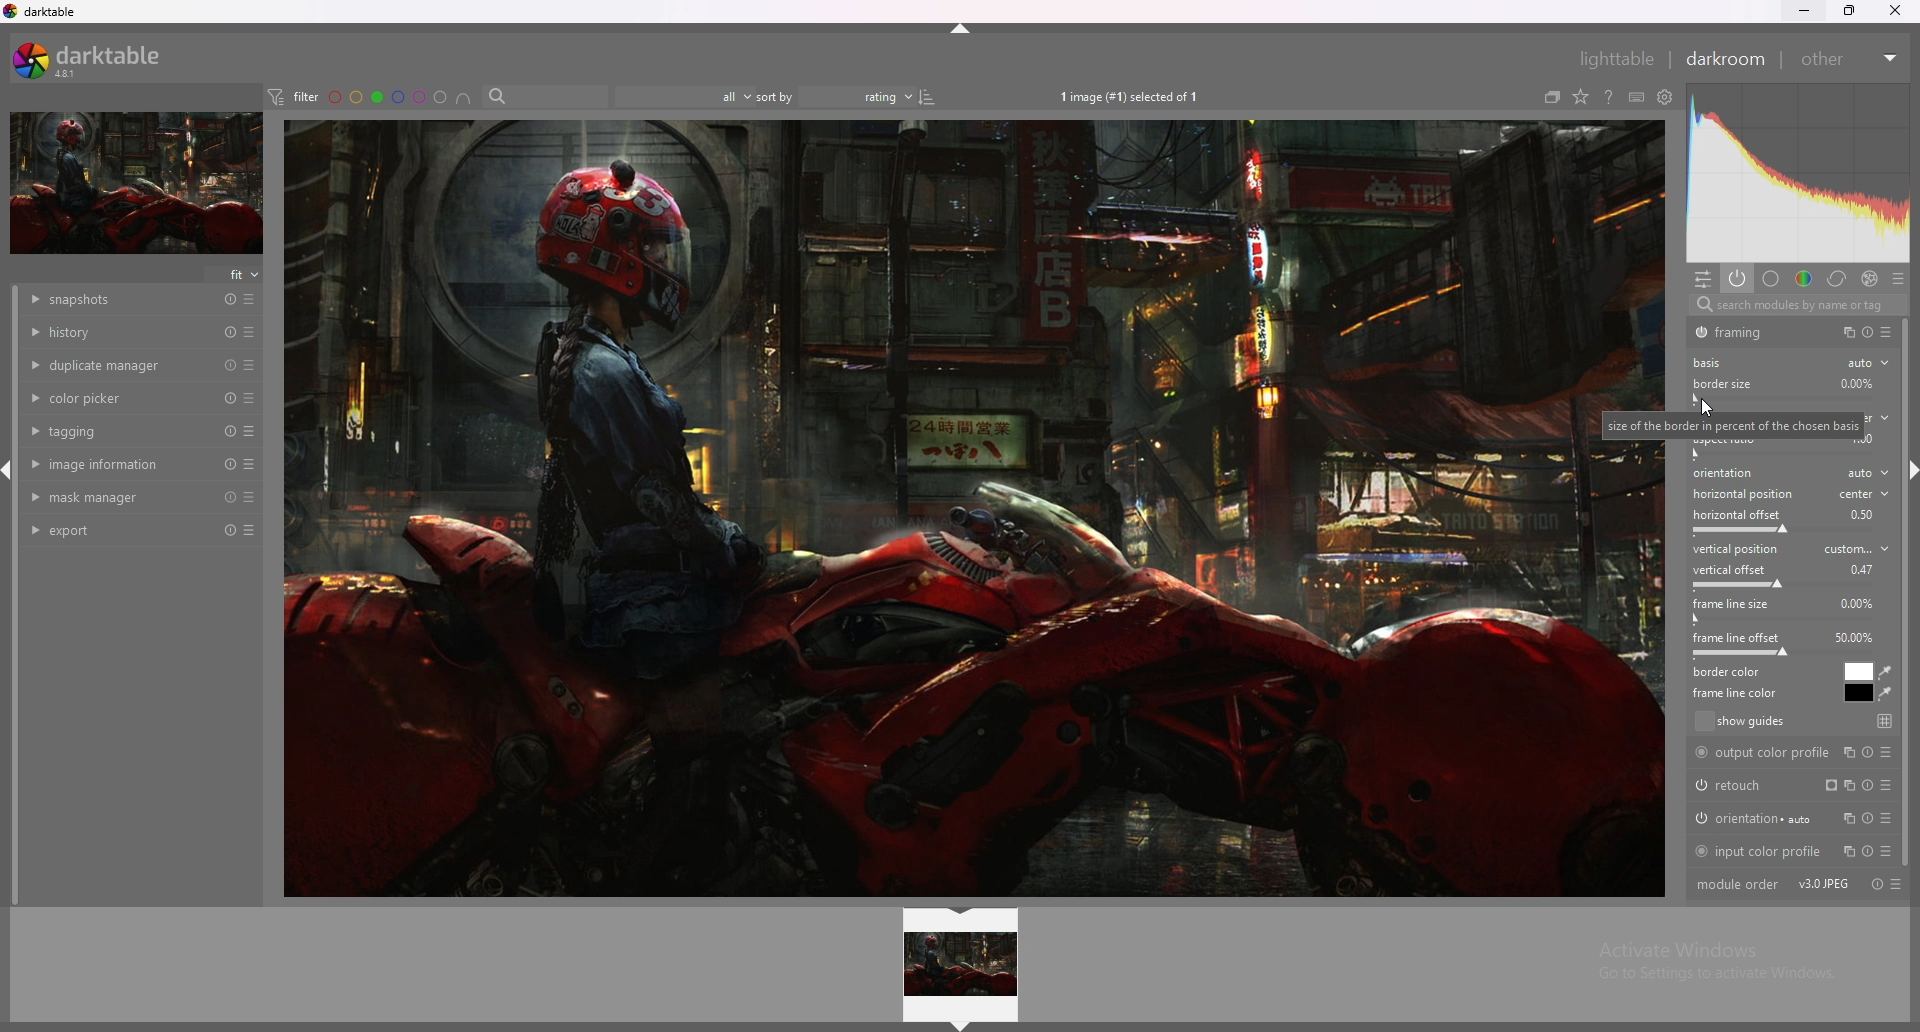 The height and width of the screenshot is (1032, 1920). I want to click on fit, so click(236, 274).